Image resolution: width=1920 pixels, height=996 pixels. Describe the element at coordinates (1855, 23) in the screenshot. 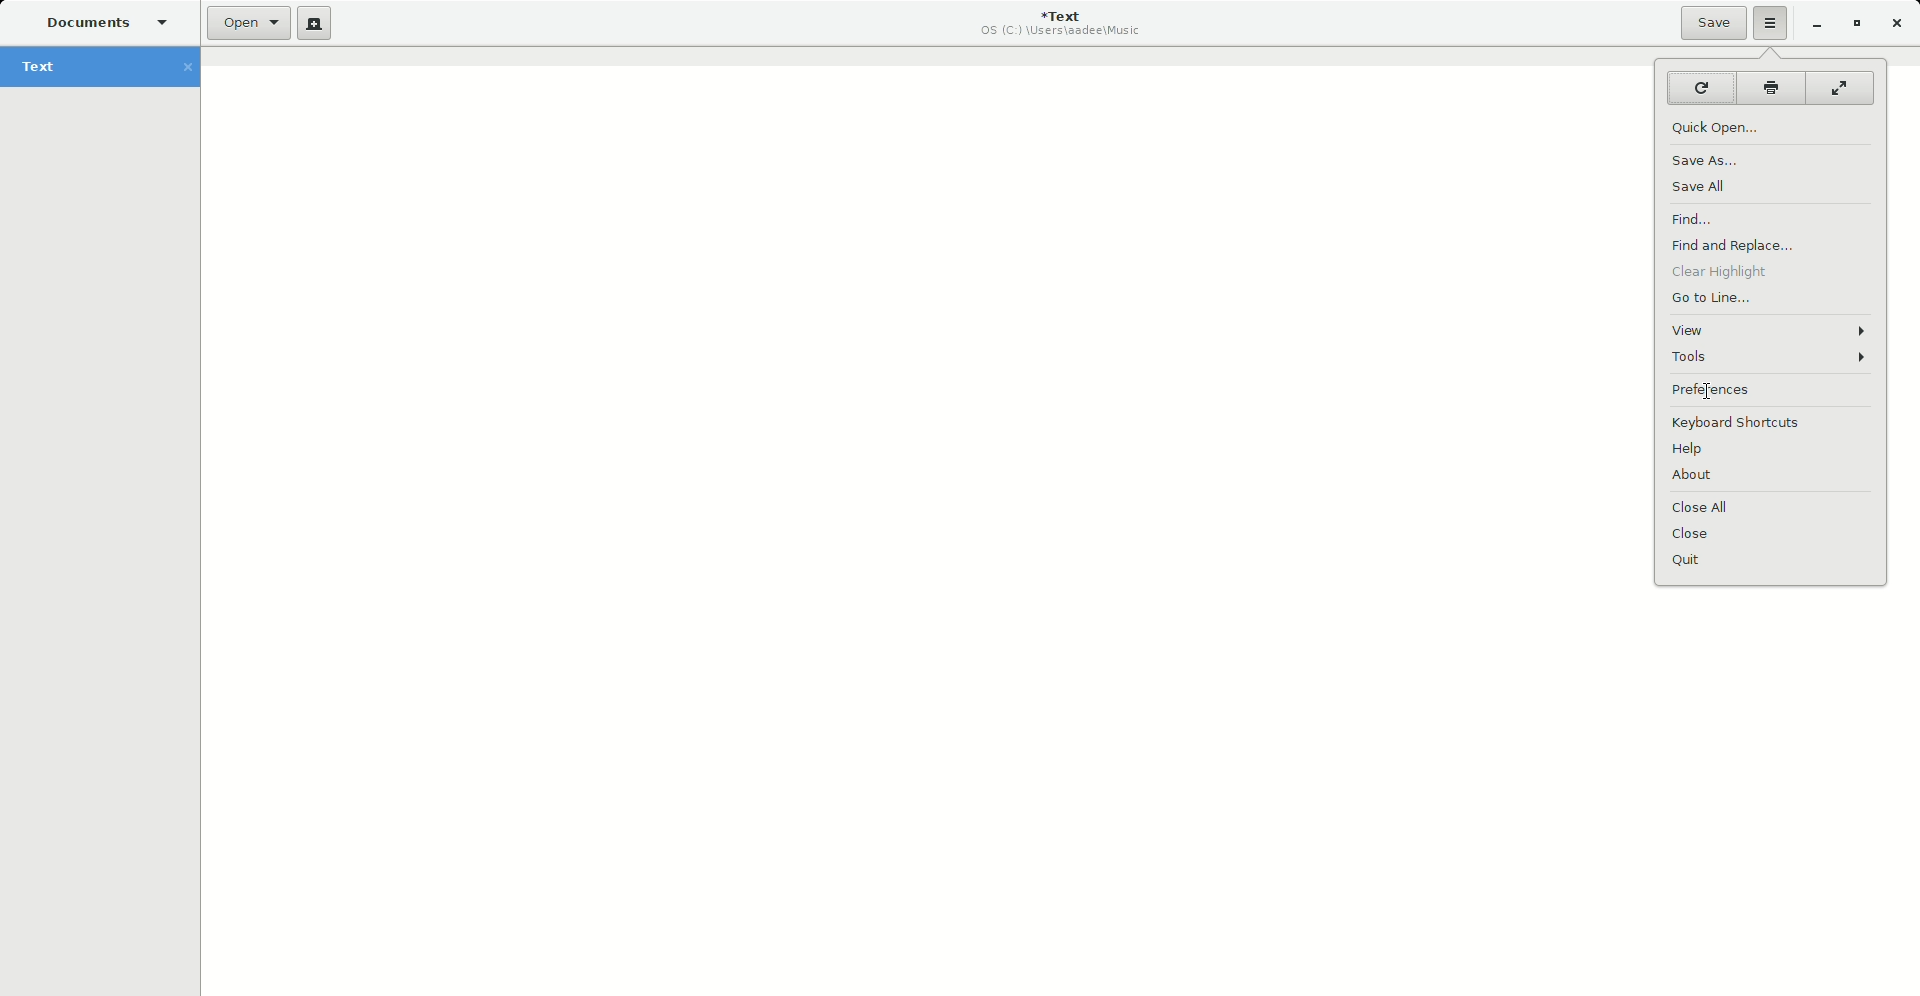

I see `Restore` at that location.